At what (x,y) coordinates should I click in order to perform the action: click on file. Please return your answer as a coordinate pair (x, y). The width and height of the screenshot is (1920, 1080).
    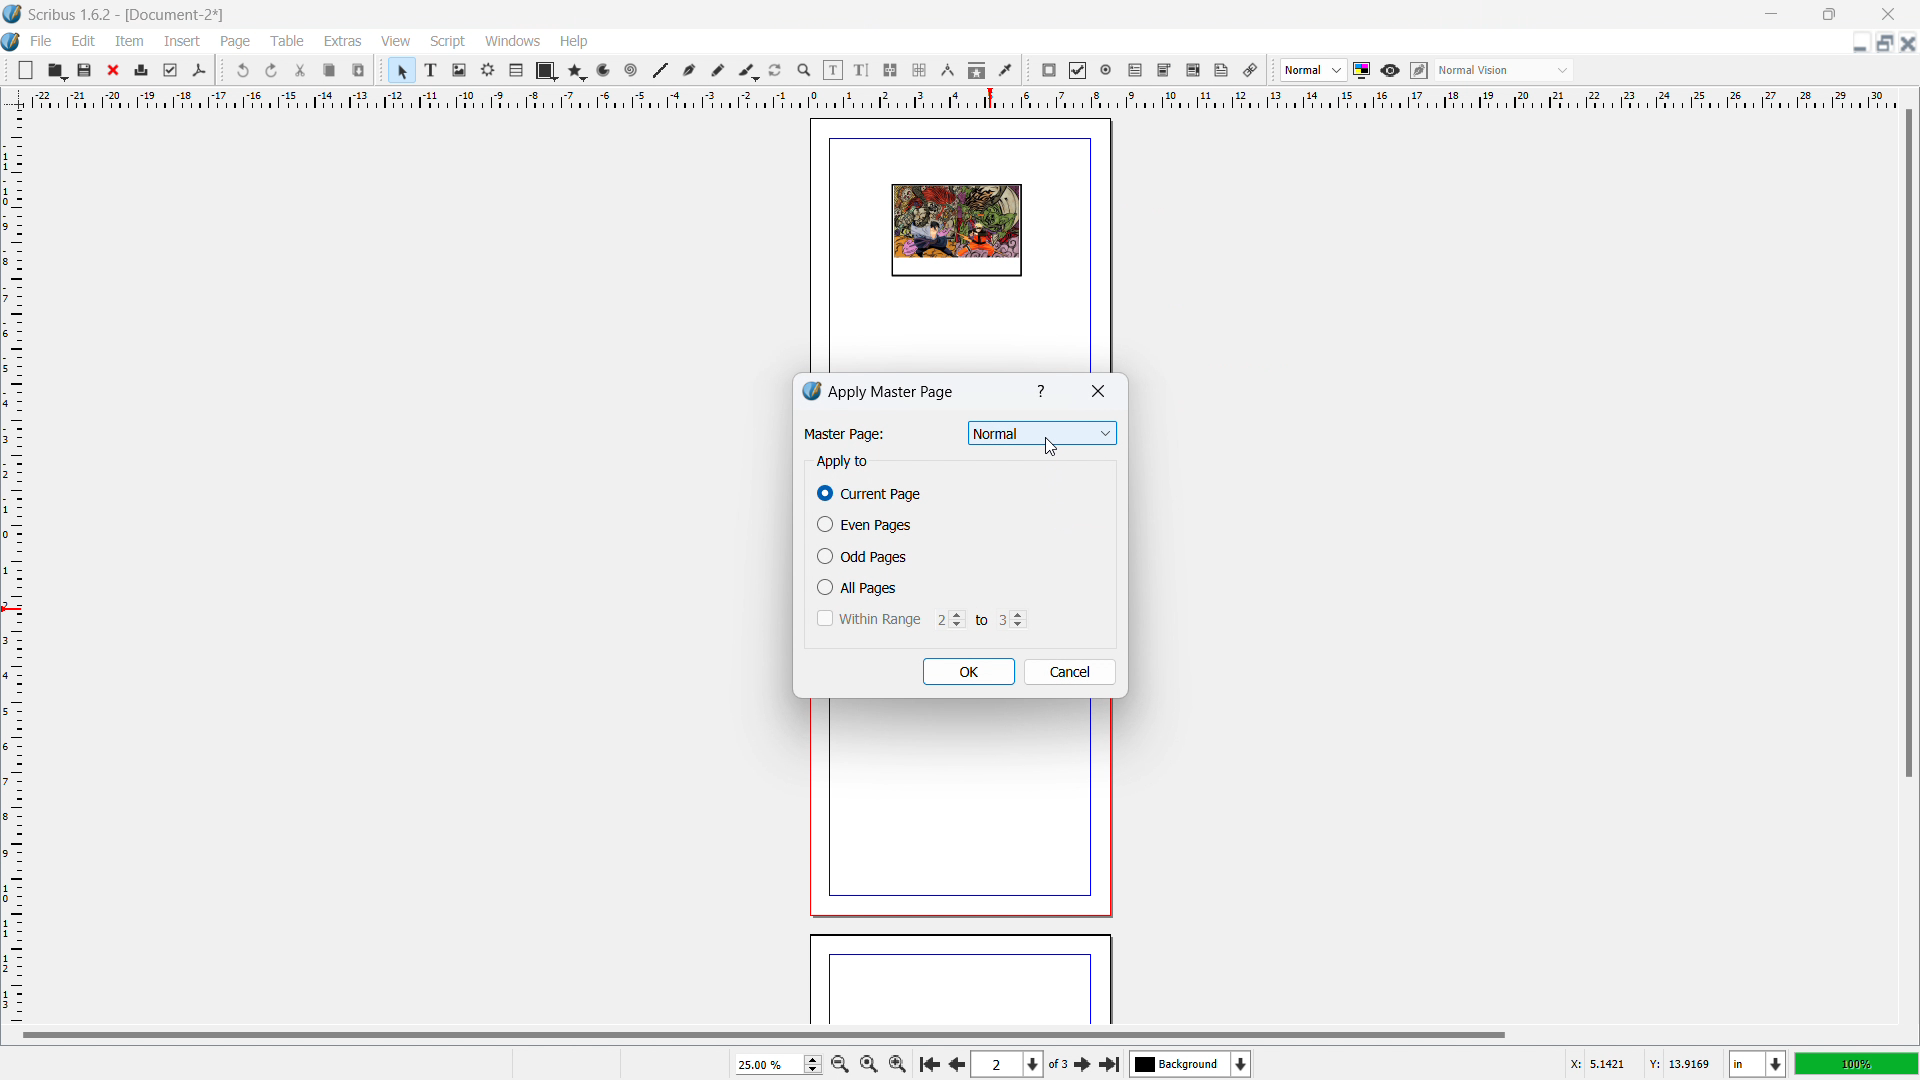
    Looking at the image, I should click on (40, 41).